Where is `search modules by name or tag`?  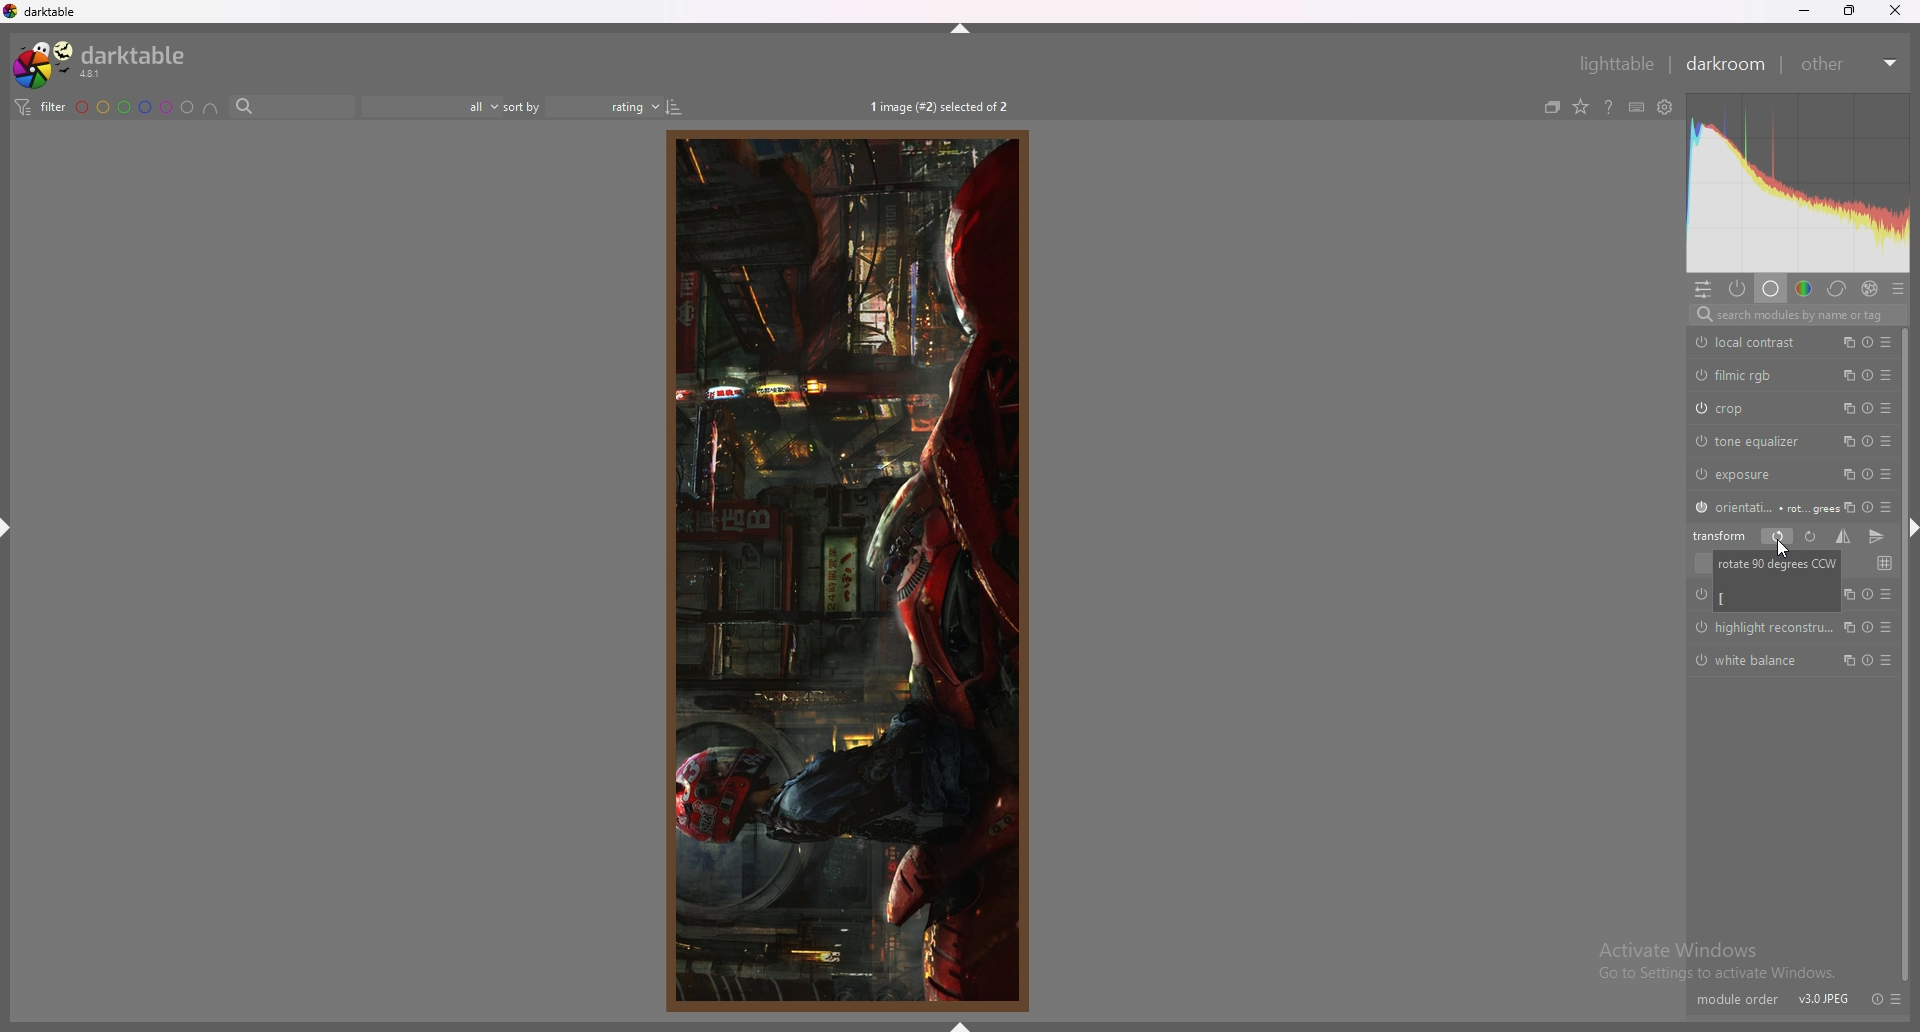
search modules by name or tag is located at coordinates (1796, 315).